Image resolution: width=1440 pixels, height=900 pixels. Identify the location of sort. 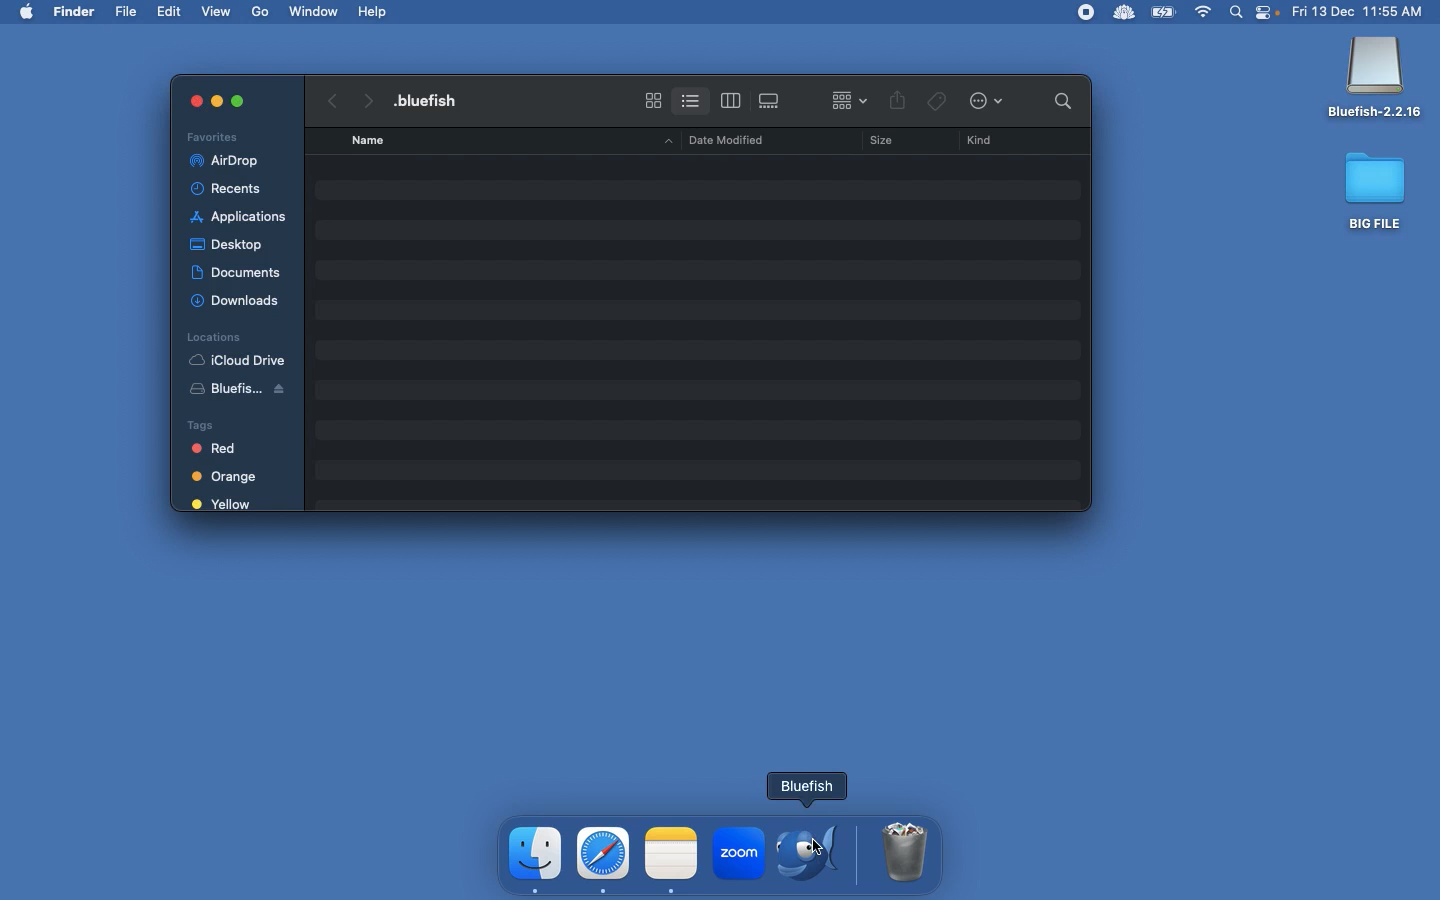
(849, 98).